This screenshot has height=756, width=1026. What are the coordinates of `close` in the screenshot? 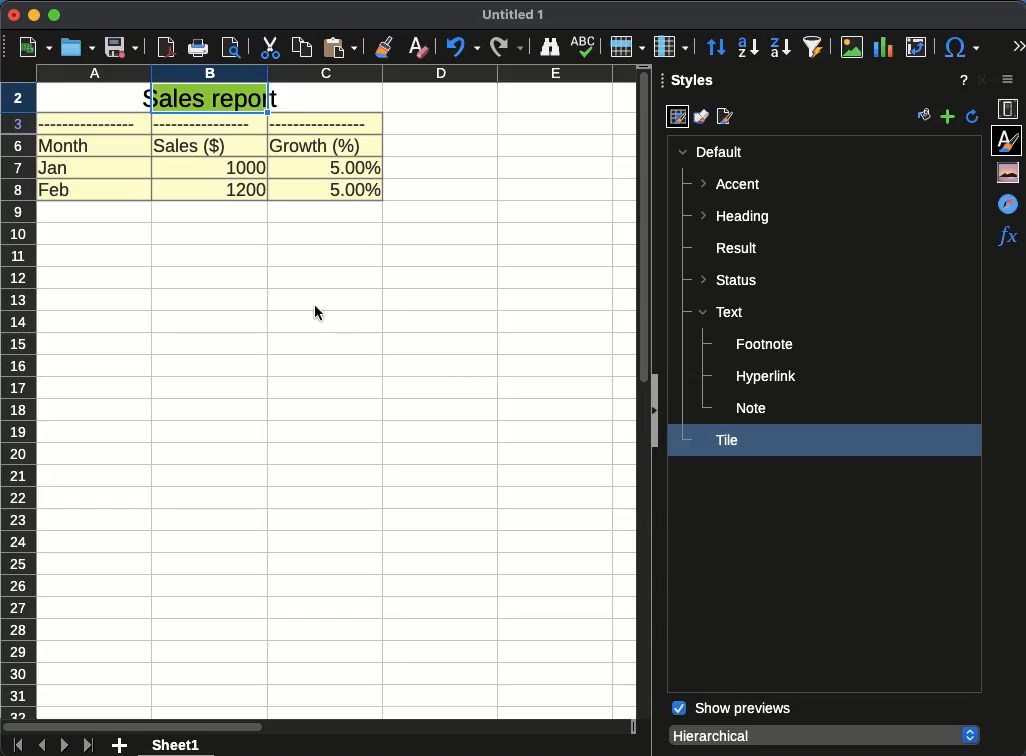 It's located at (981, 80).